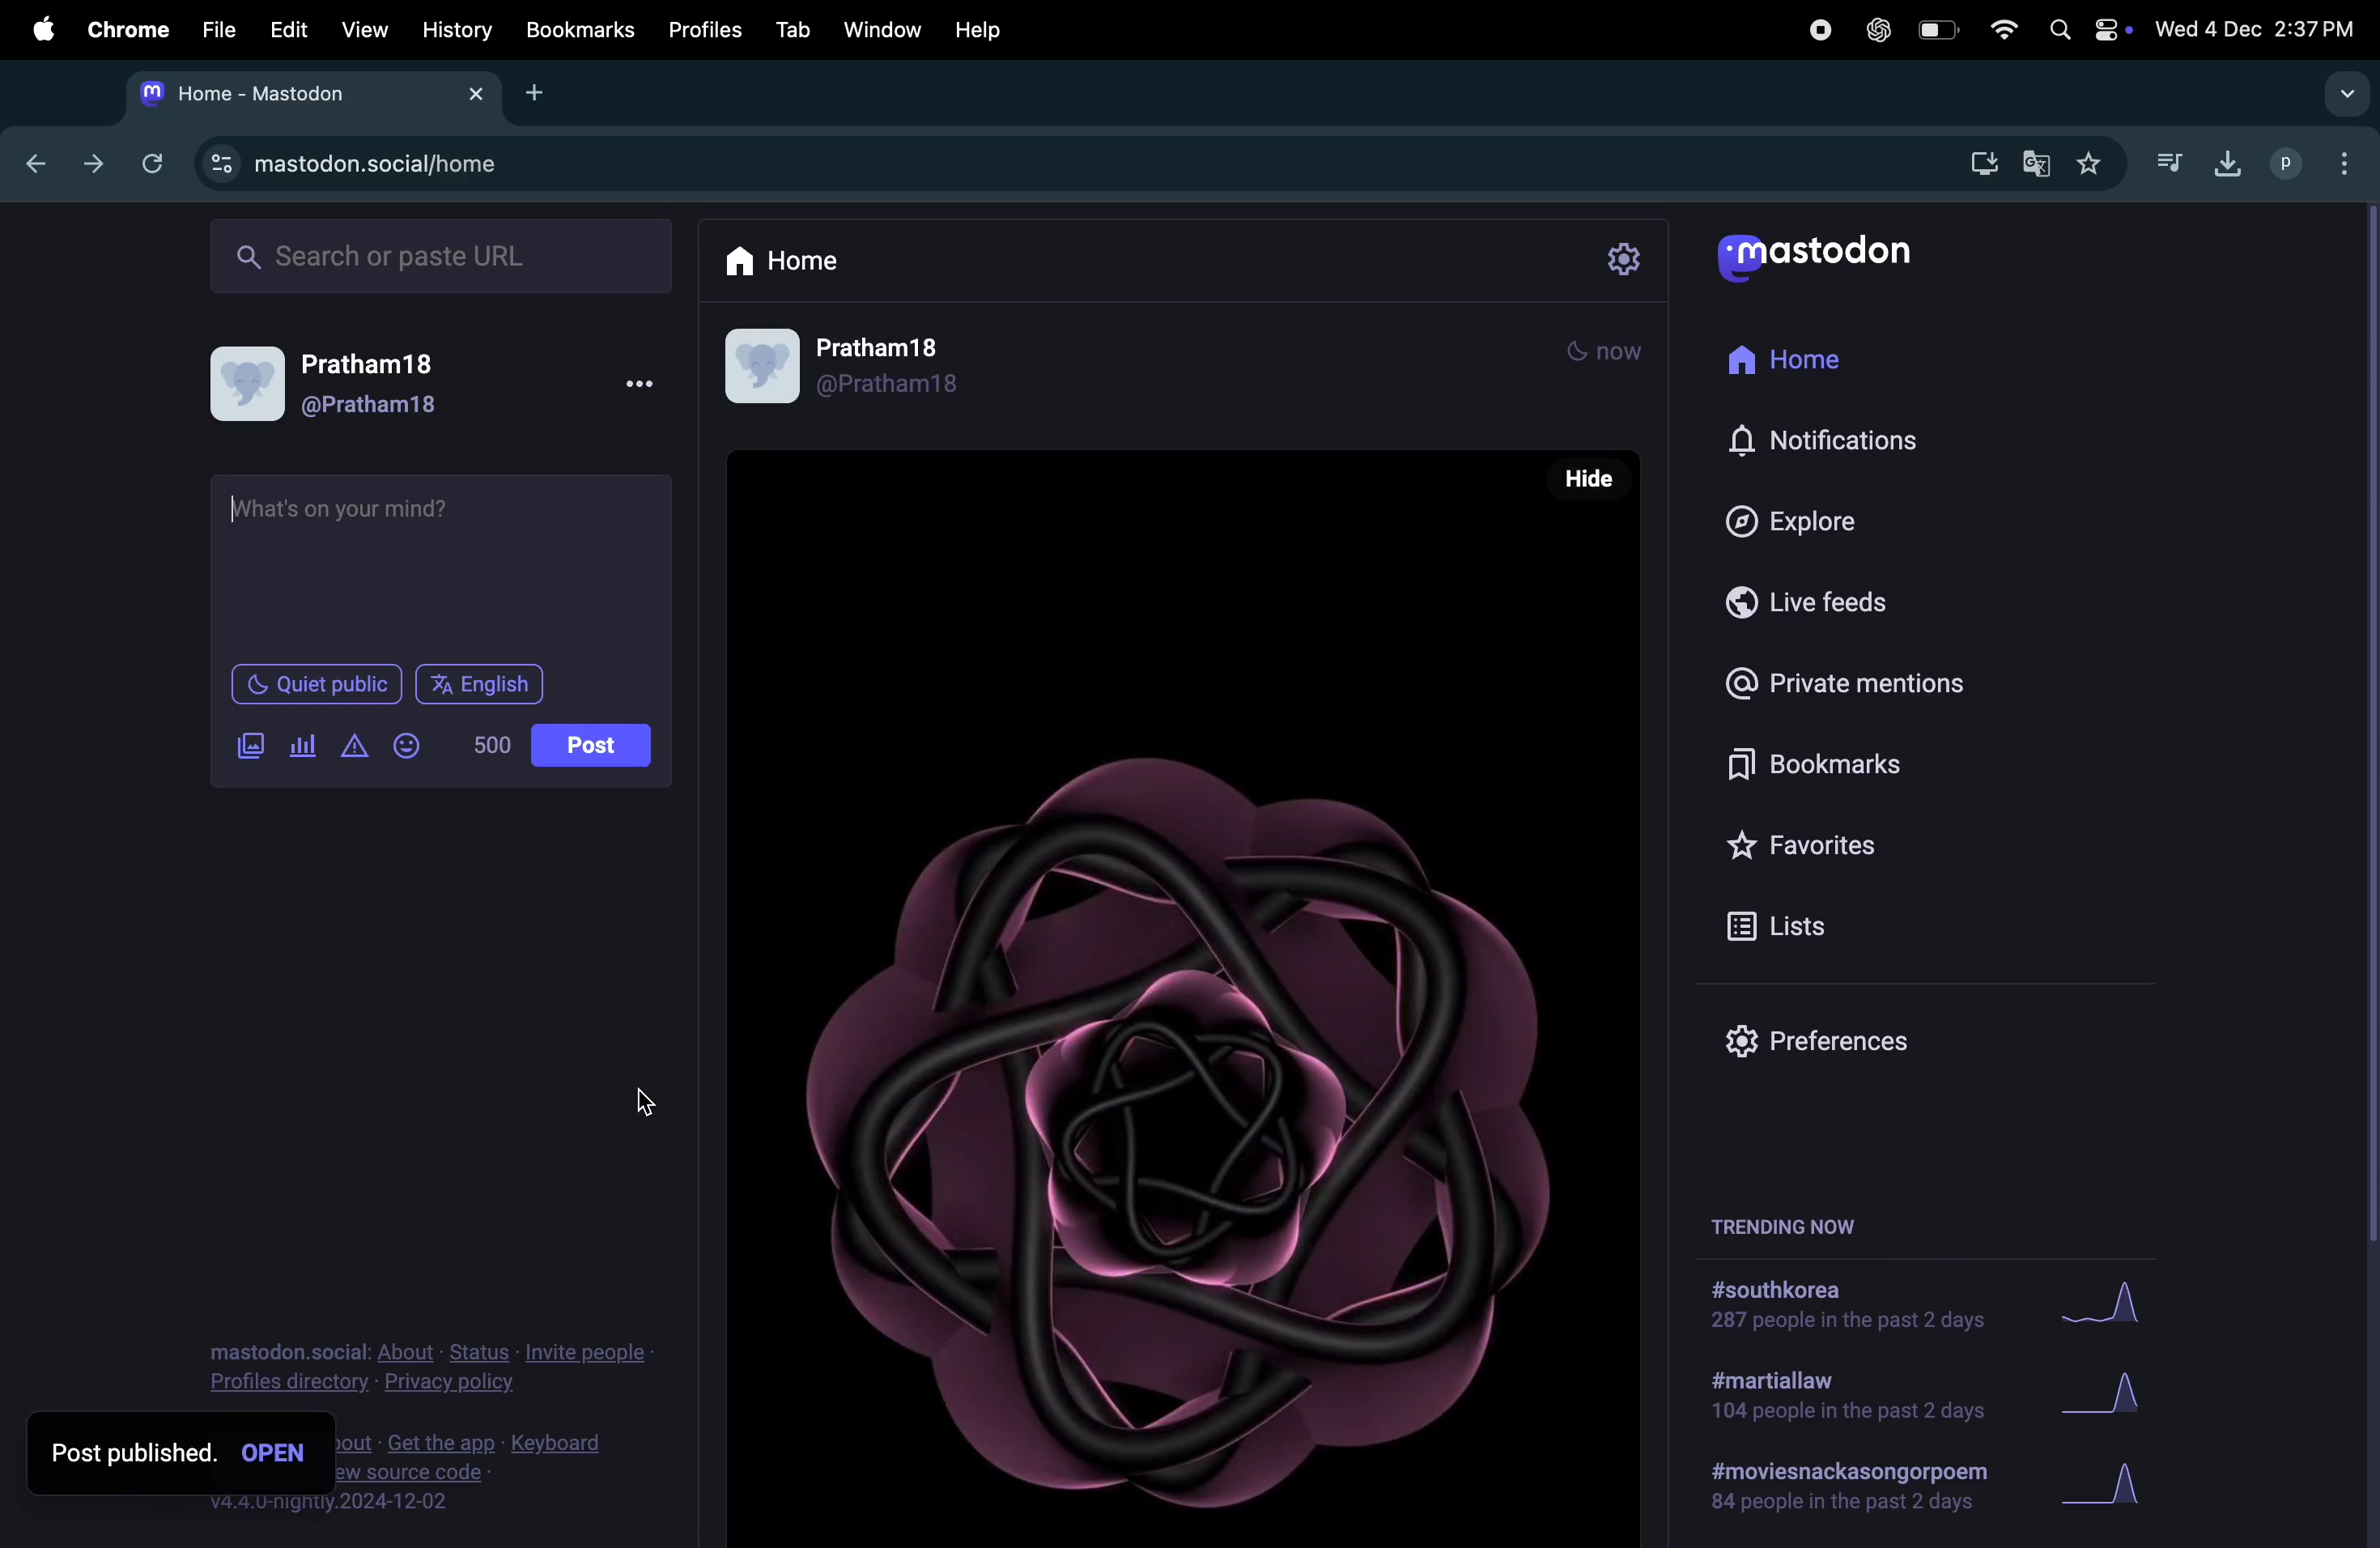 This screenshot has height=1548, width=2380. Describe the element at coordinates (796, 28) in the screenshot. I see `Tab` at that location.